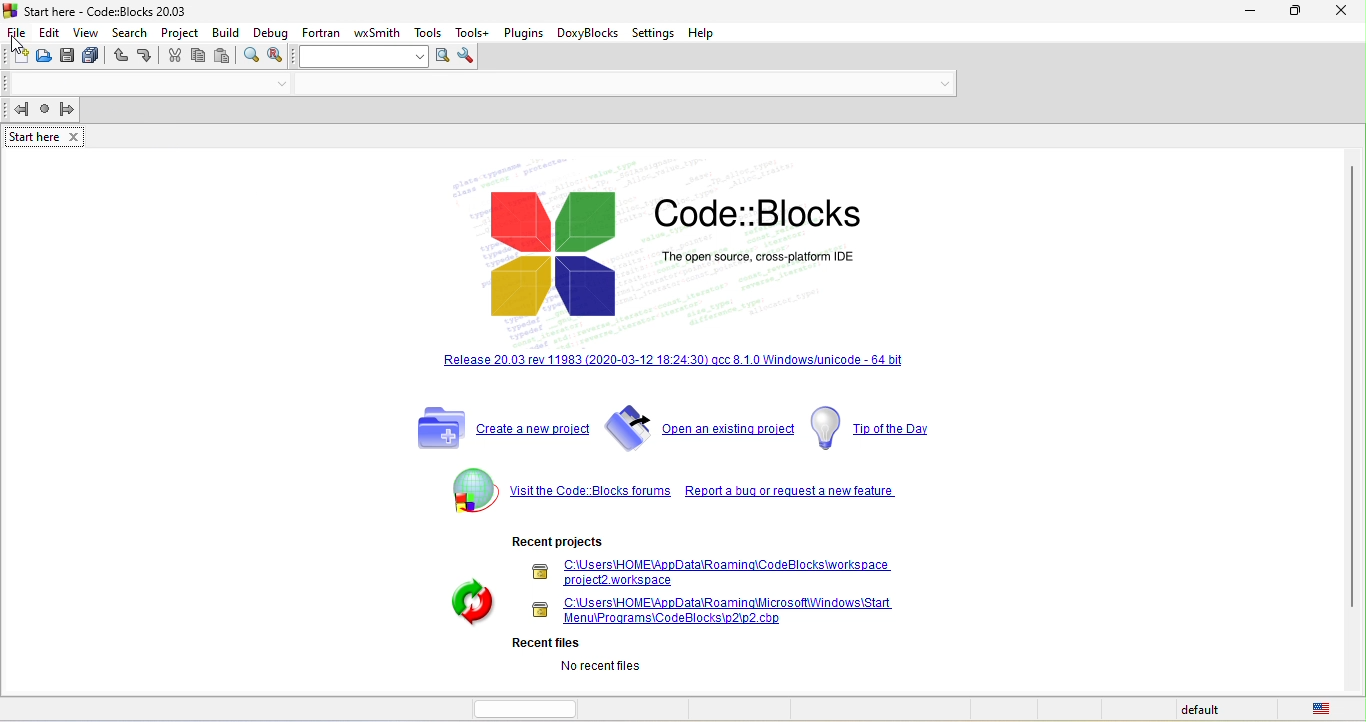 The height and width of the screenshot is (722, 1366). I want to click on doxyblocks, so click(588, 34).